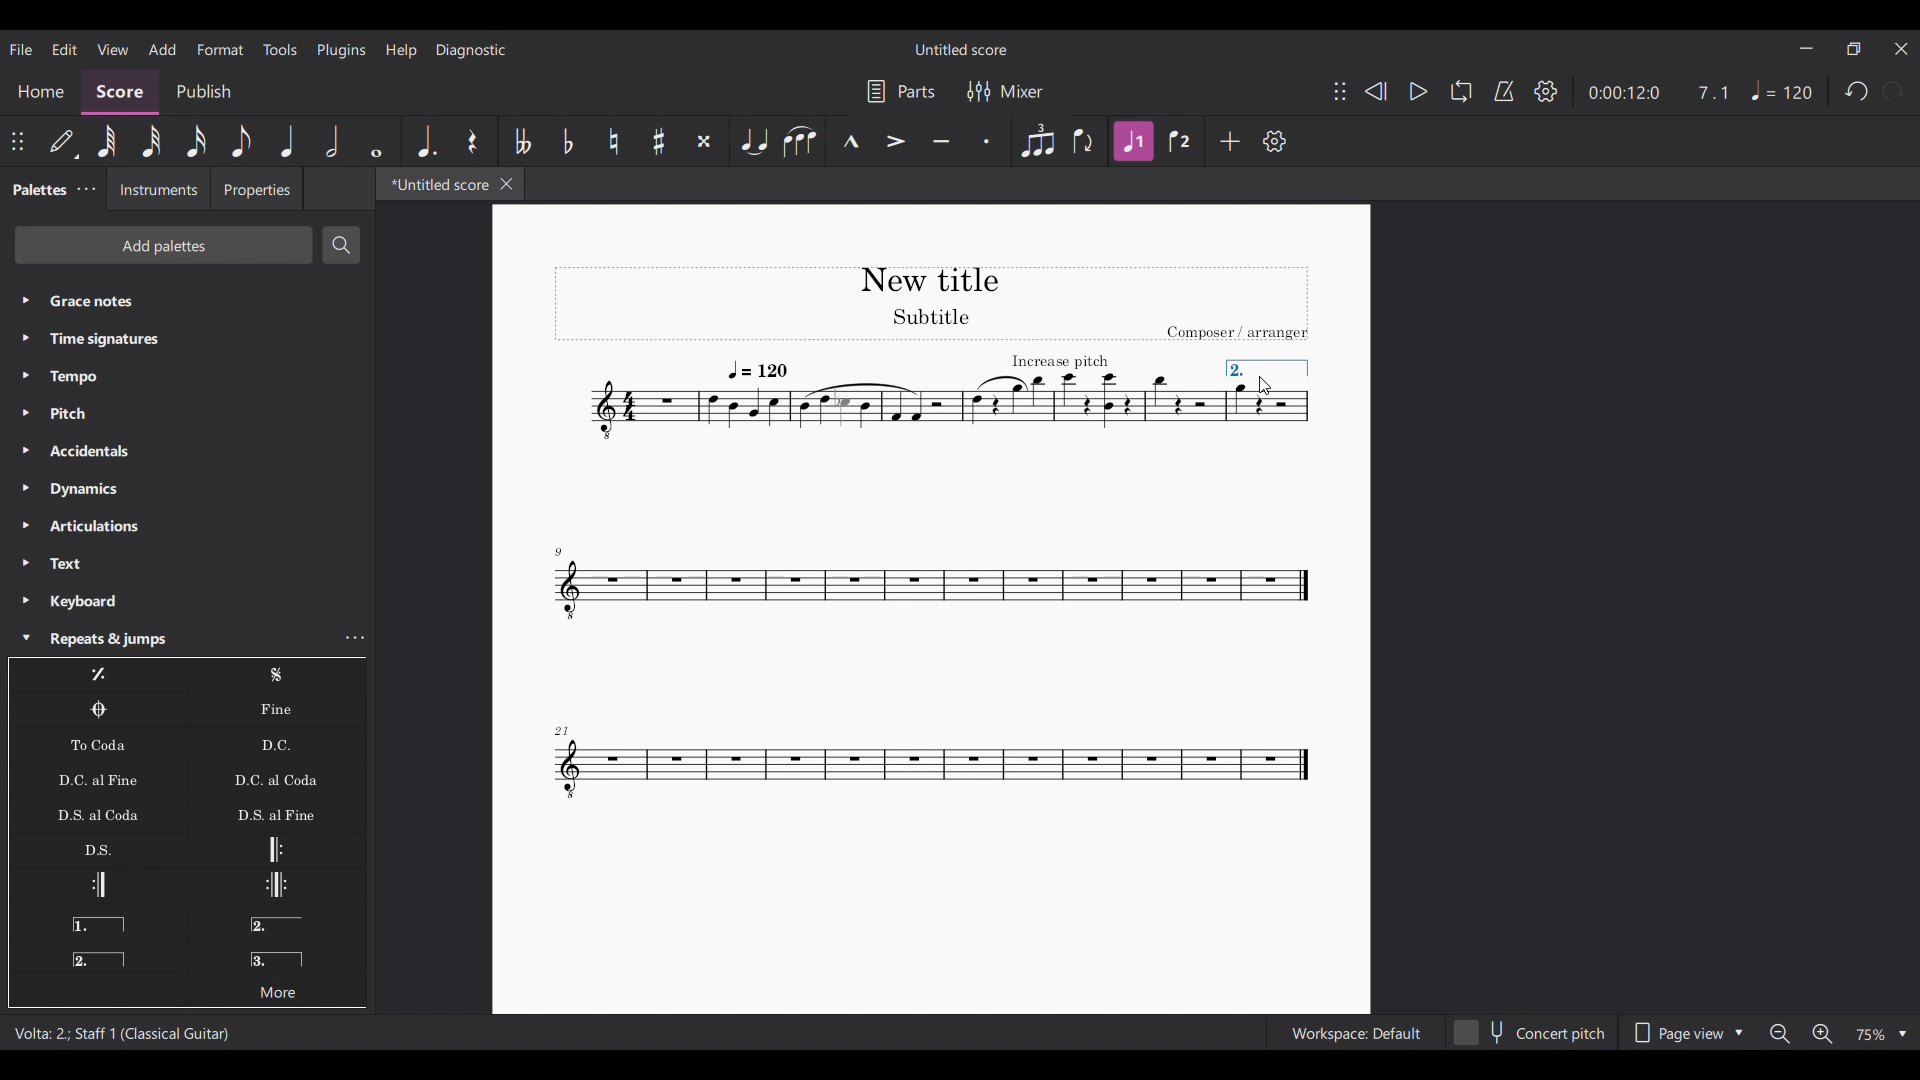  I want to click on Accent, so click(897, 142).